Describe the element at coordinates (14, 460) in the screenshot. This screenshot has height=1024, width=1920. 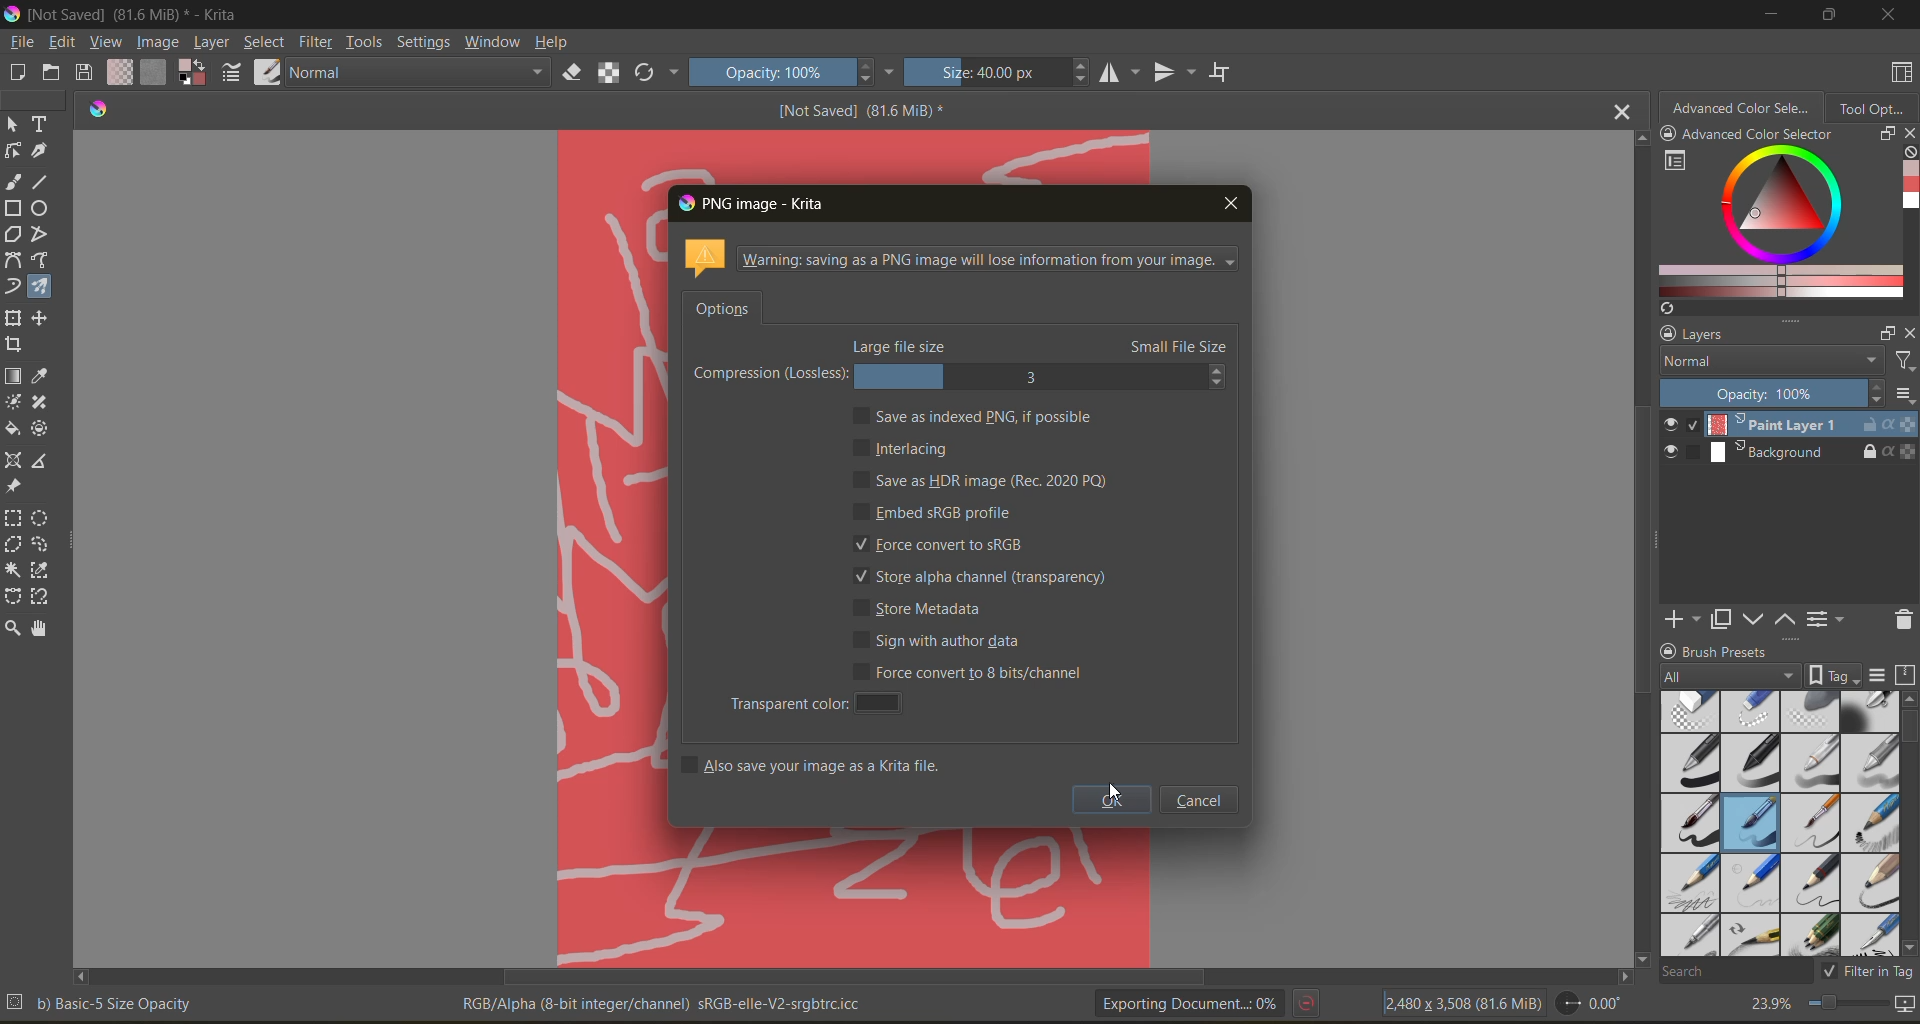
I see `tool` at that location.